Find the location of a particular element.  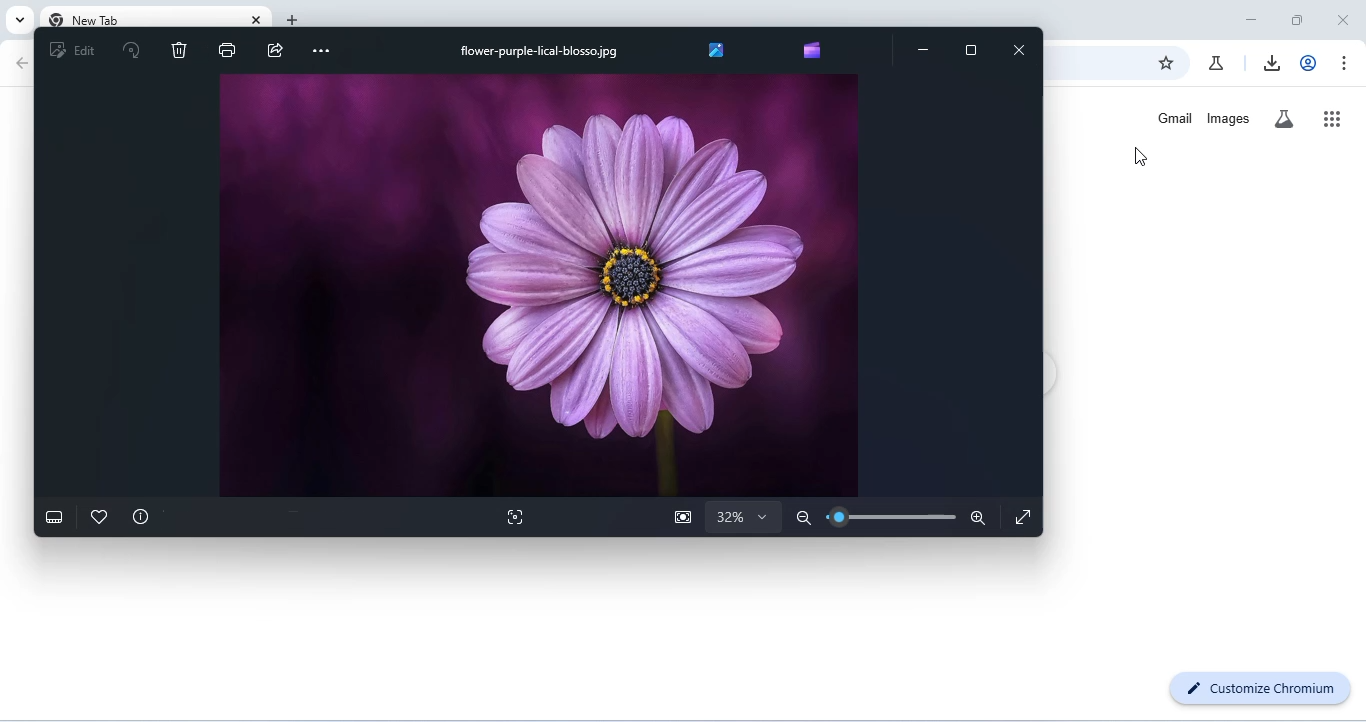

zoom is located at coordinates (894, 517).